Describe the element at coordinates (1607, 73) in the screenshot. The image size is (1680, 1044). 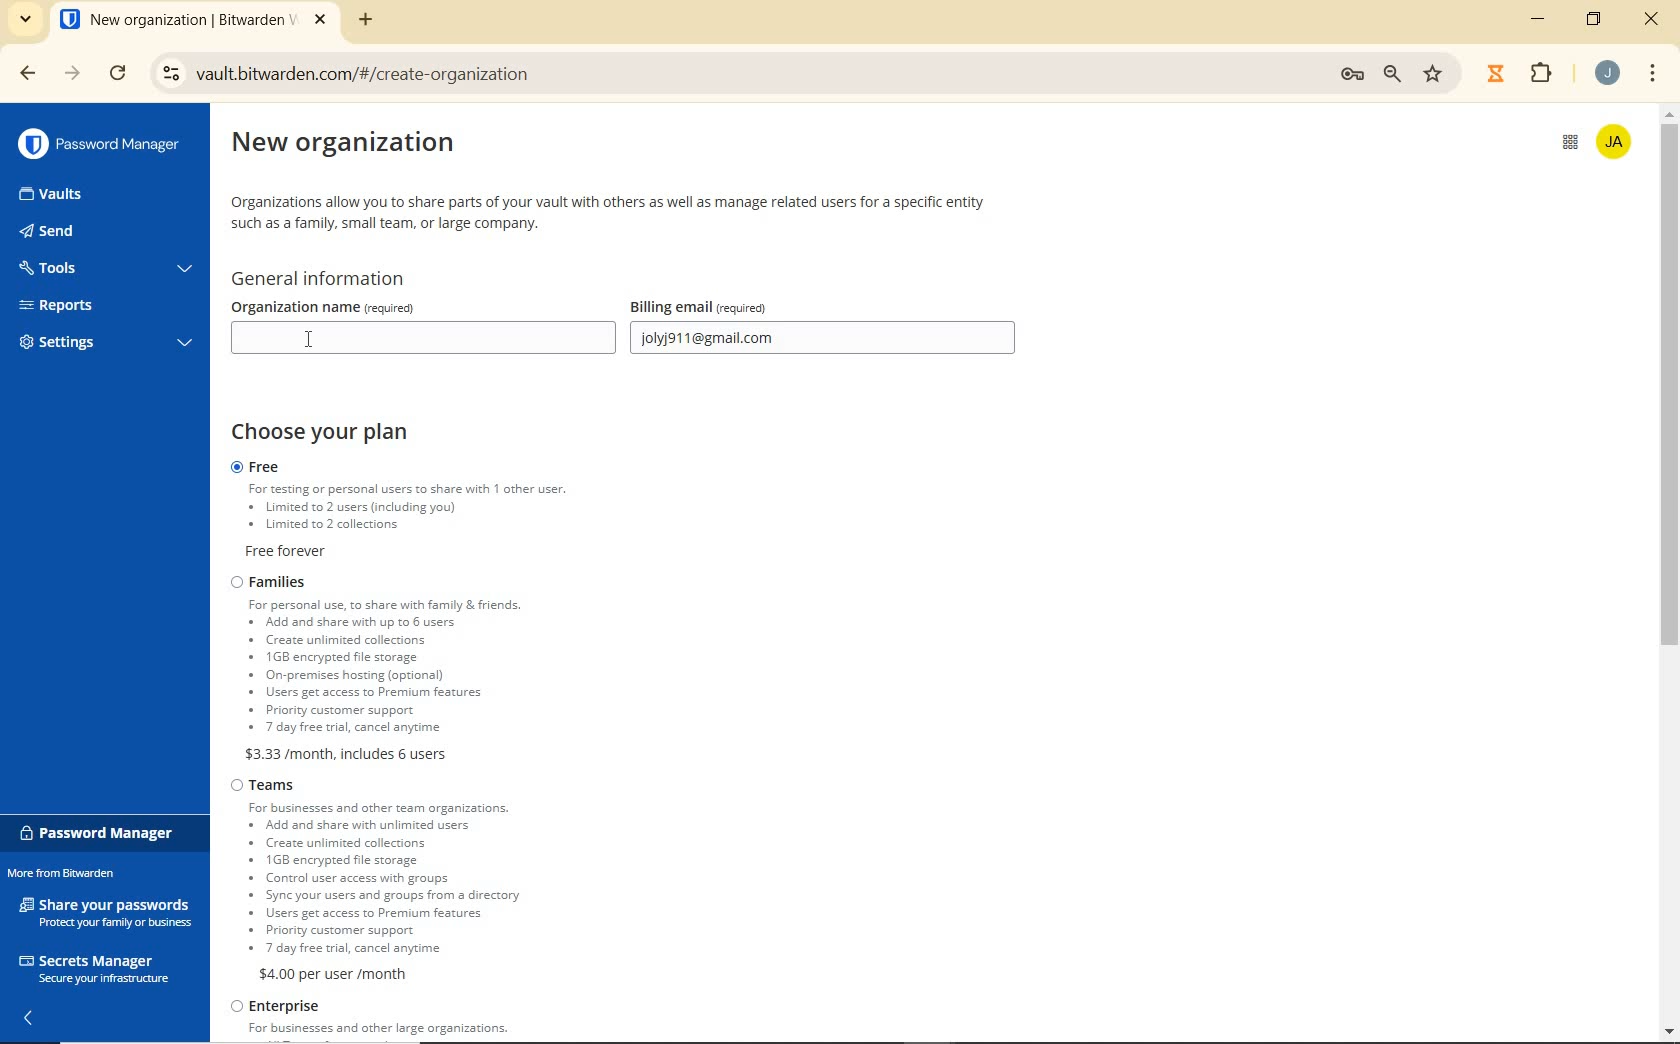
I see `account name` at that location.